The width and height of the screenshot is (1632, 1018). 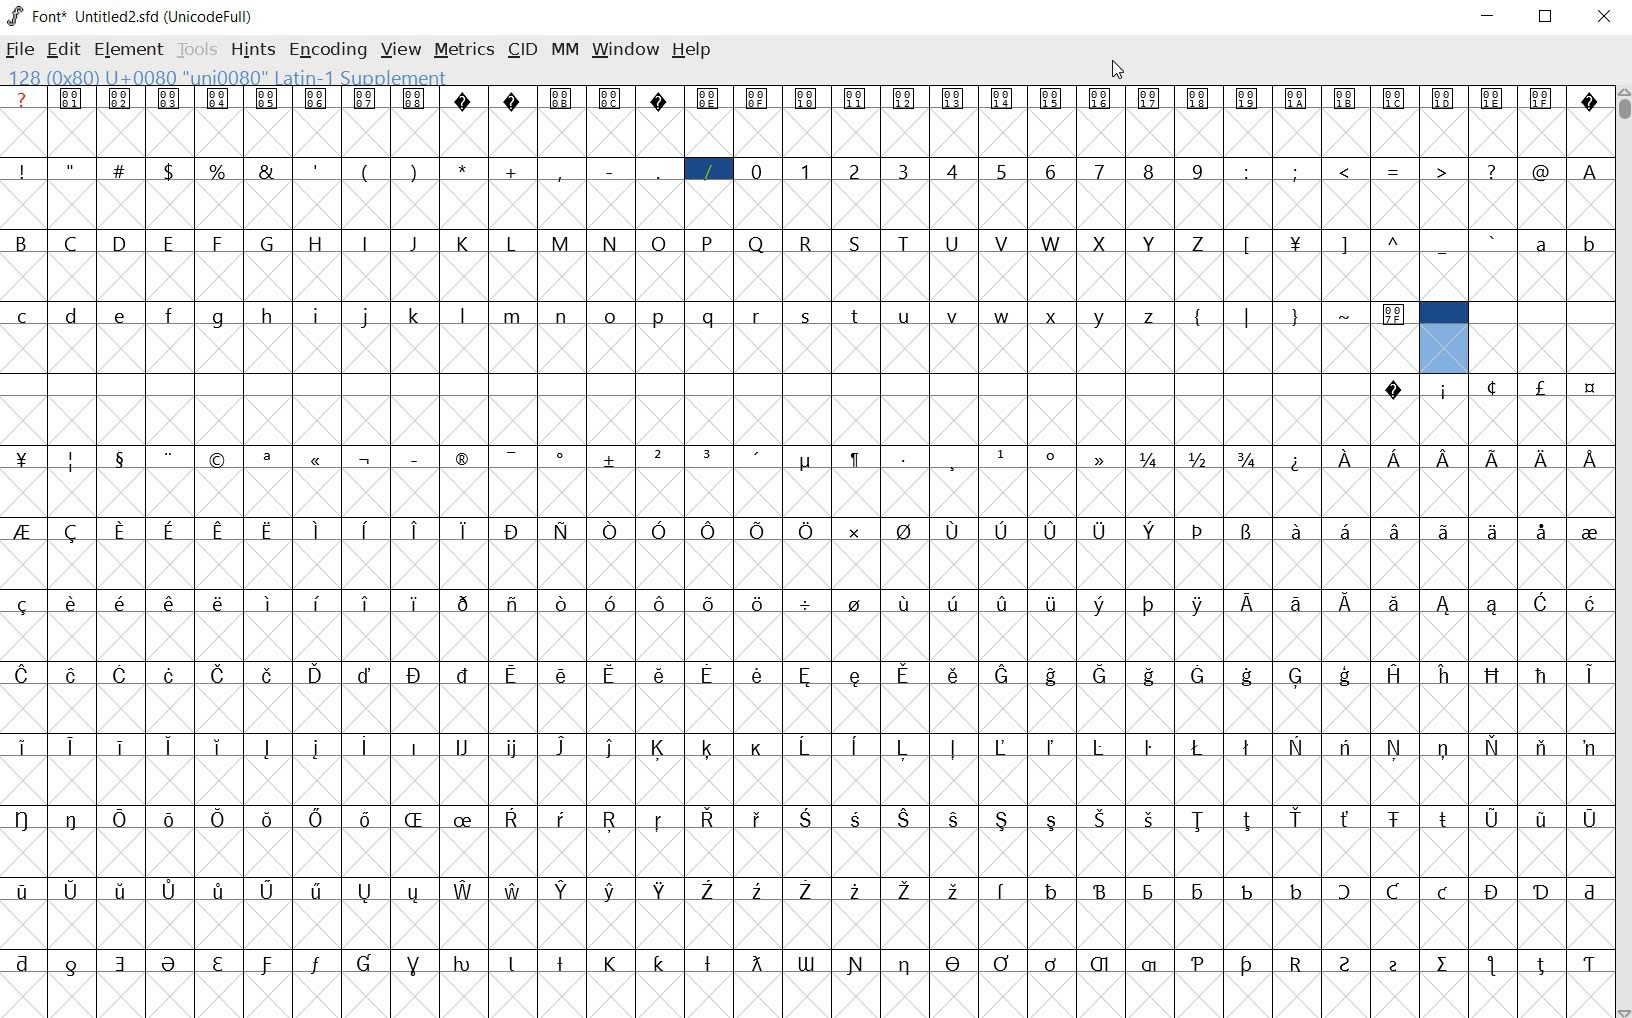 What do you see at coordinates (1296, 100) in the screenshot?
I see `Symbol` at bounding box center [1296, 100].